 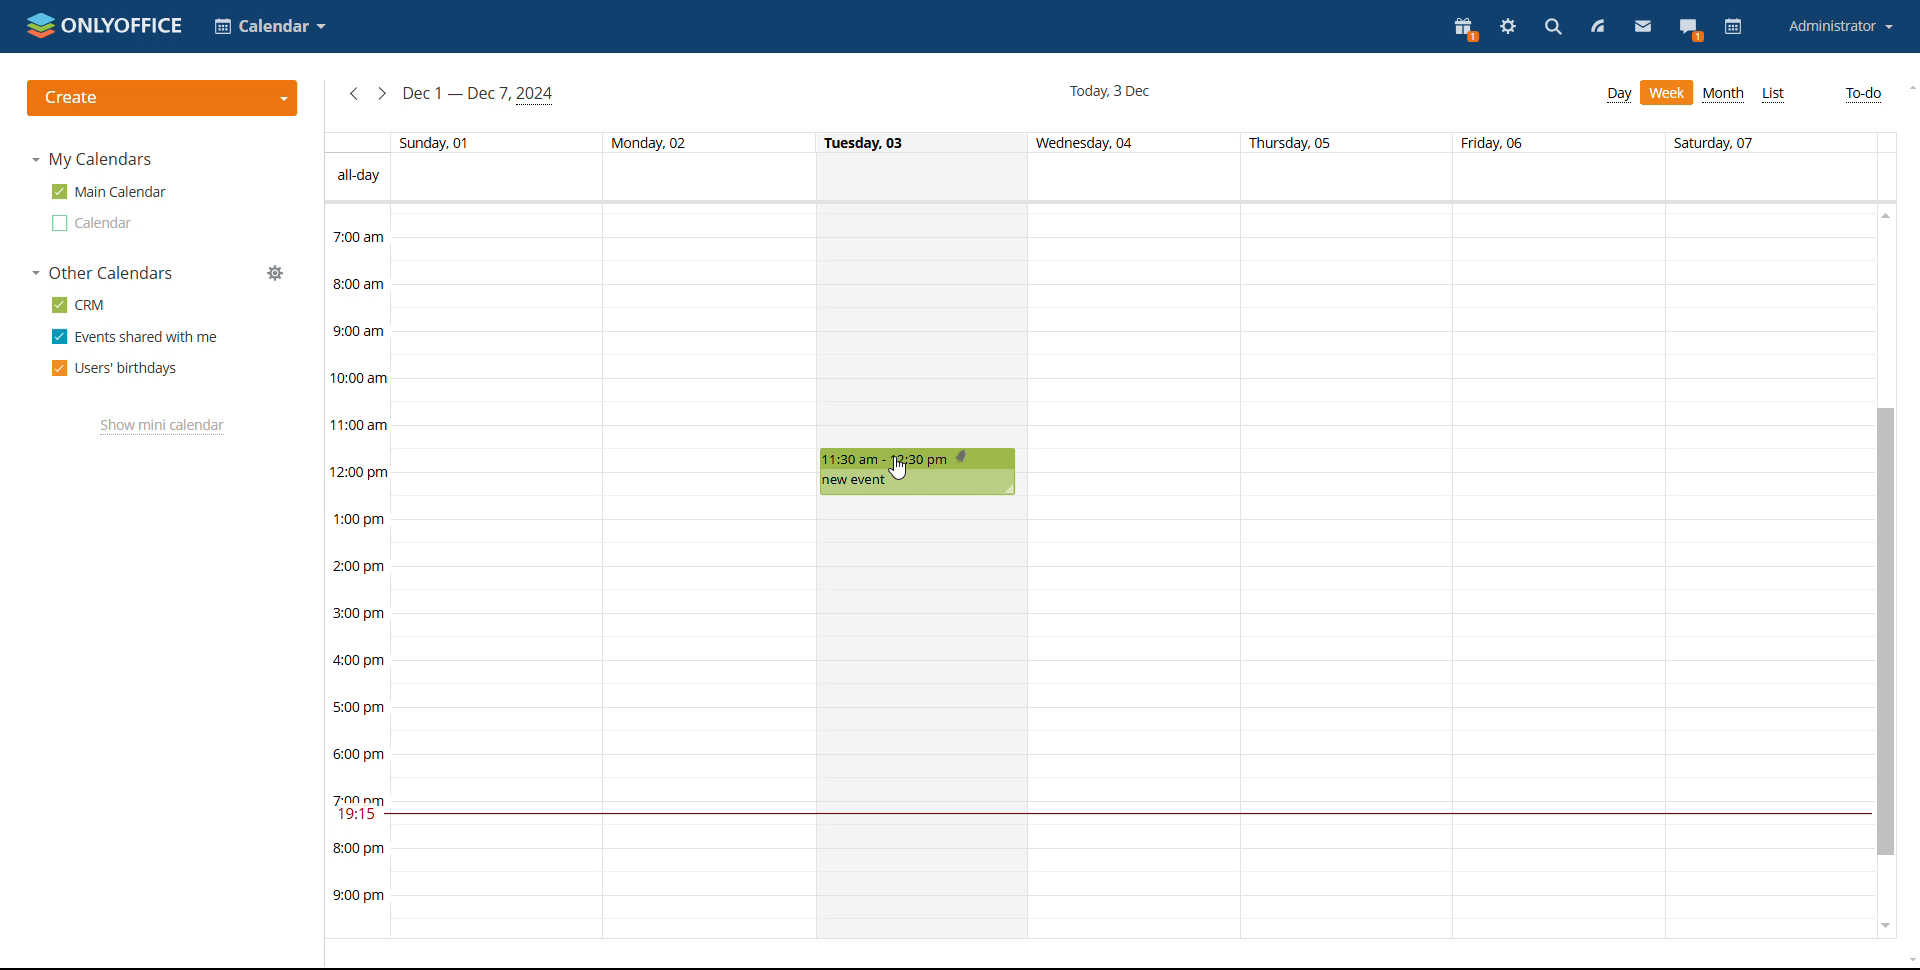 What do you see at coordinates (362, 660) in the screenshot?
I see `4:00 pm` at bounding box center [362, 660].